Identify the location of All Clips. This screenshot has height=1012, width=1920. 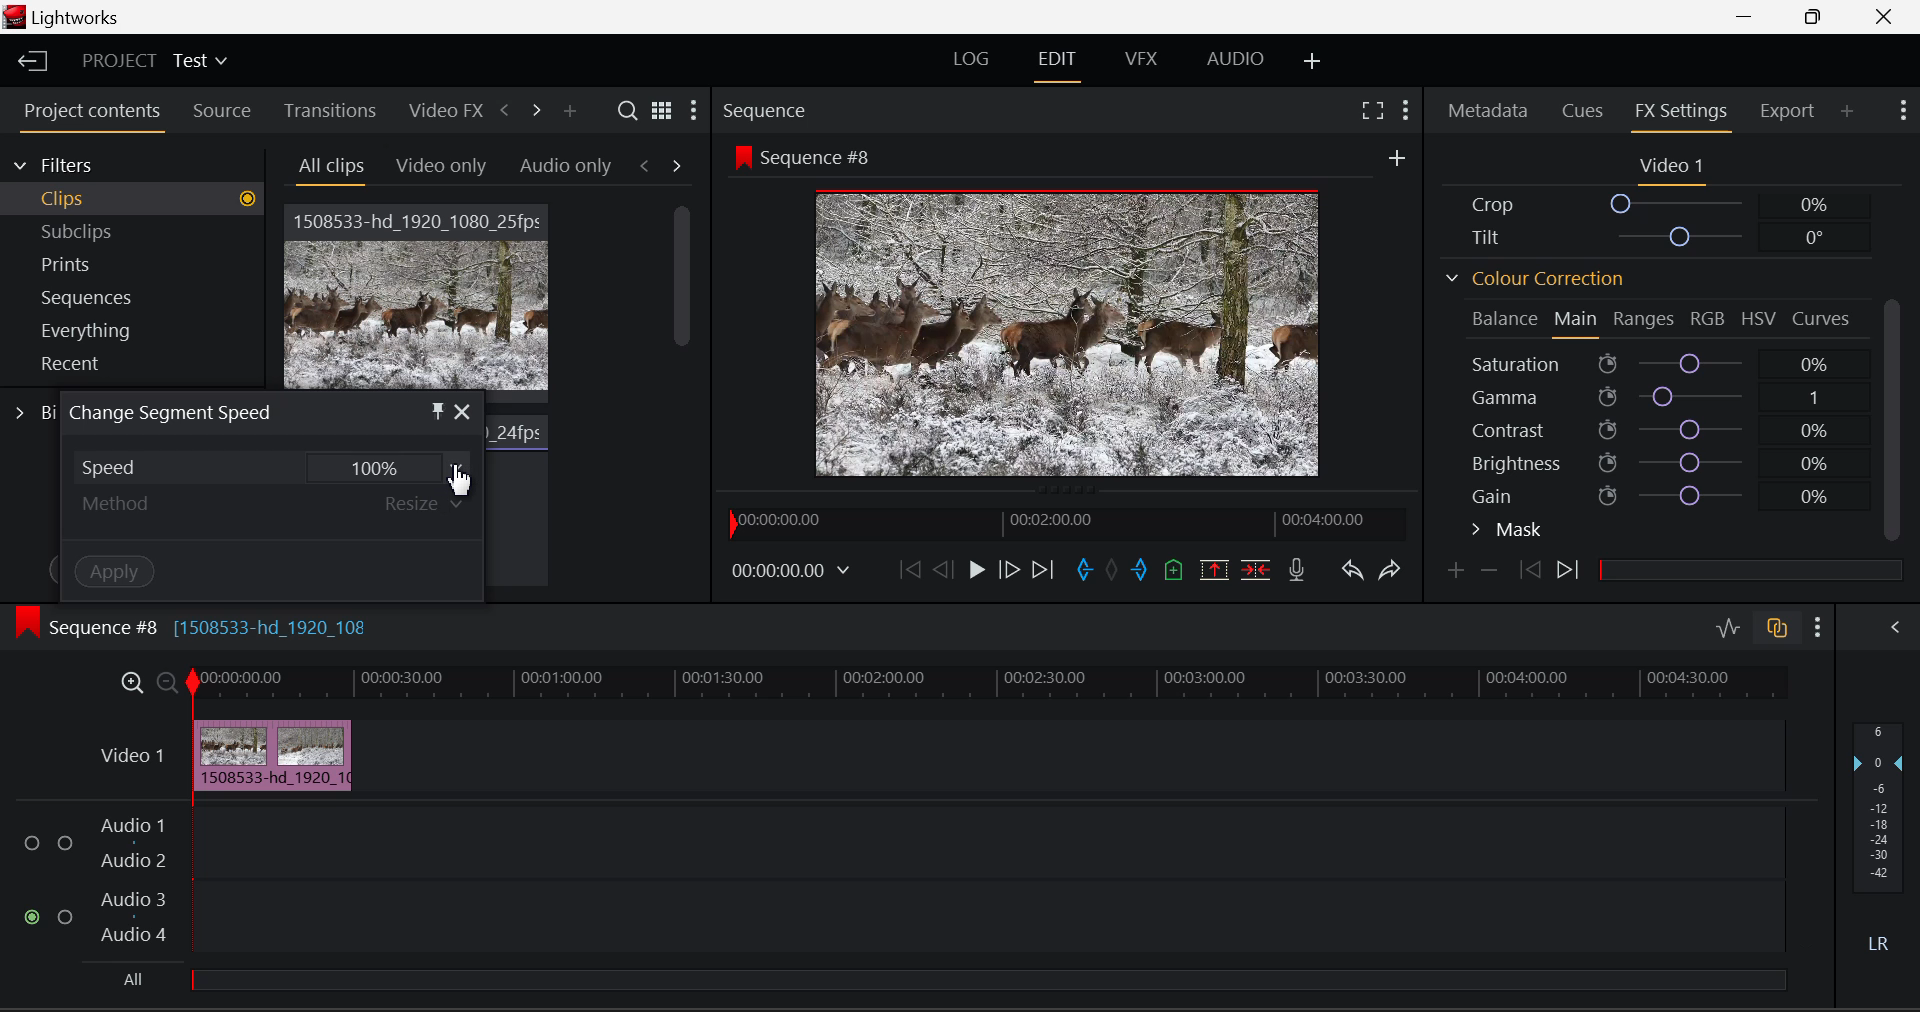
(330, 165).